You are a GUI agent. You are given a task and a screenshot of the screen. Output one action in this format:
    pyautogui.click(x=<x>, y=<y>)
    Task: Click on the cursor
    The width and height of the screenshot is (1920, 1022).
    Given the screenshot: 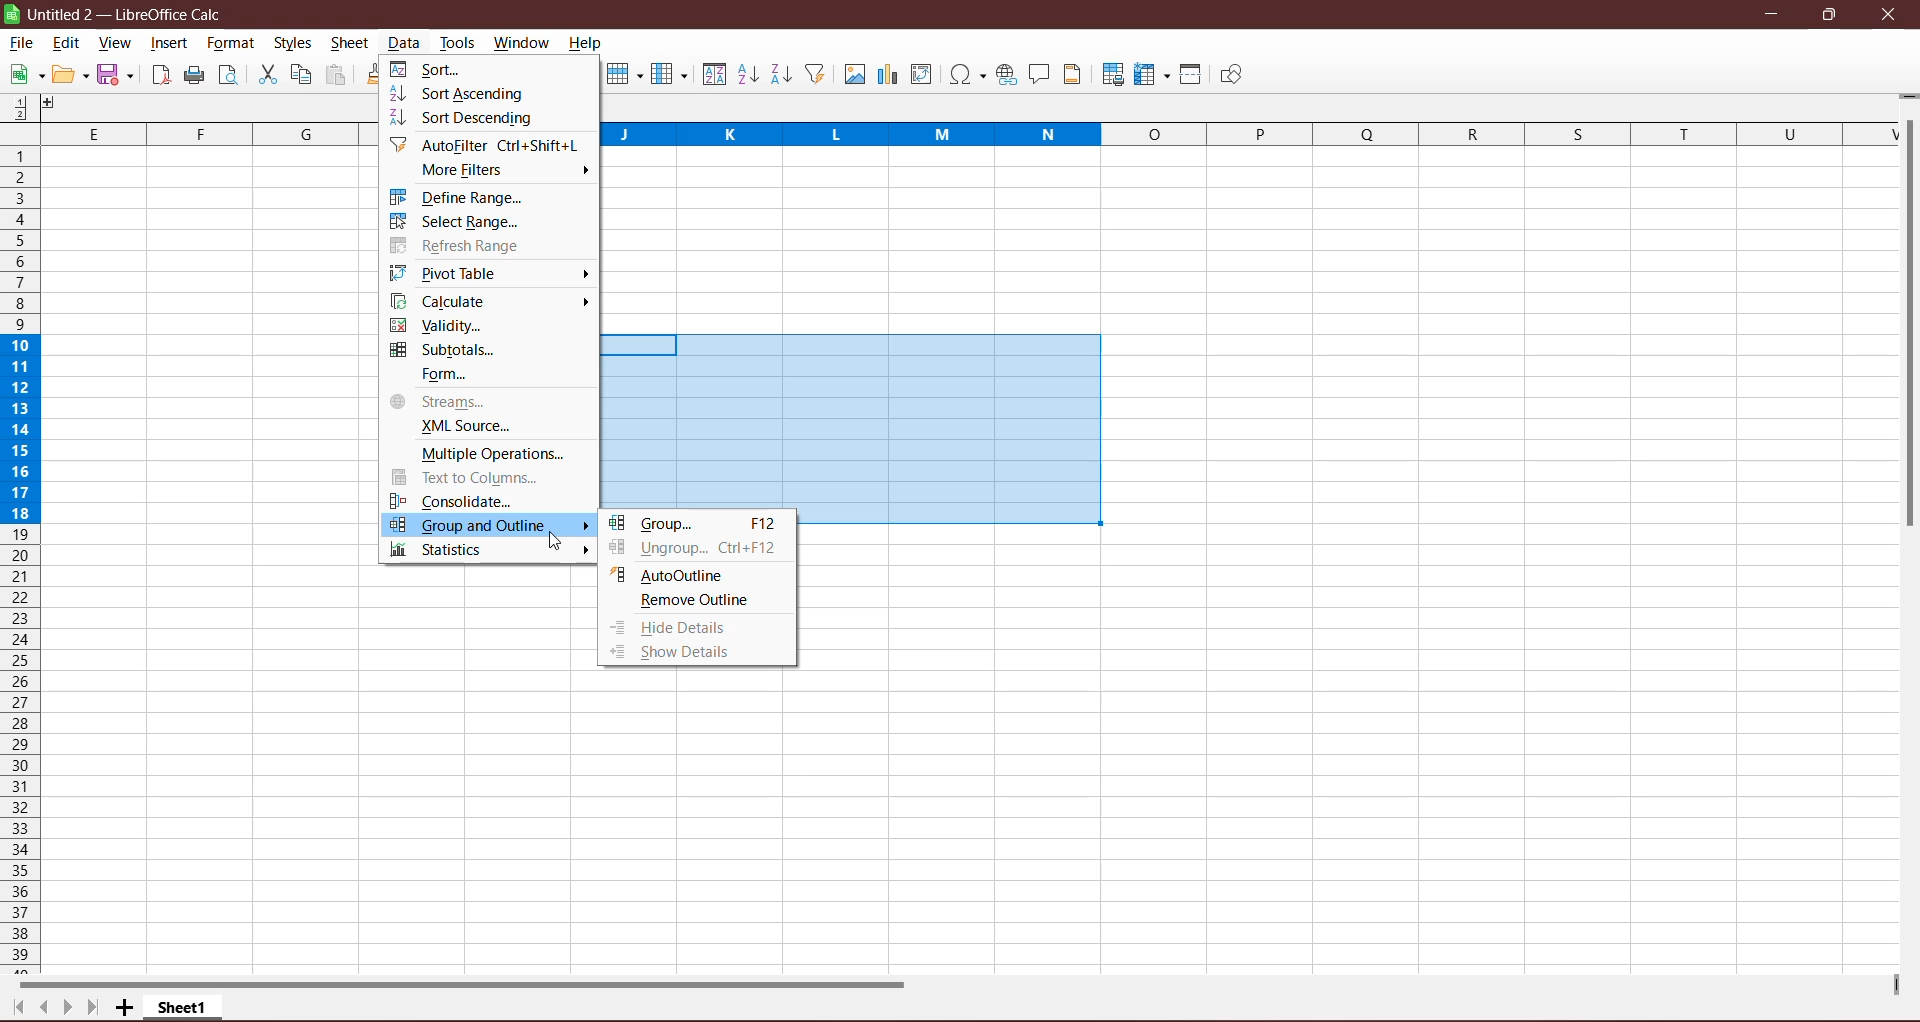 What is the action you would take?
    pyautogui.click(x=549, y=542)
    